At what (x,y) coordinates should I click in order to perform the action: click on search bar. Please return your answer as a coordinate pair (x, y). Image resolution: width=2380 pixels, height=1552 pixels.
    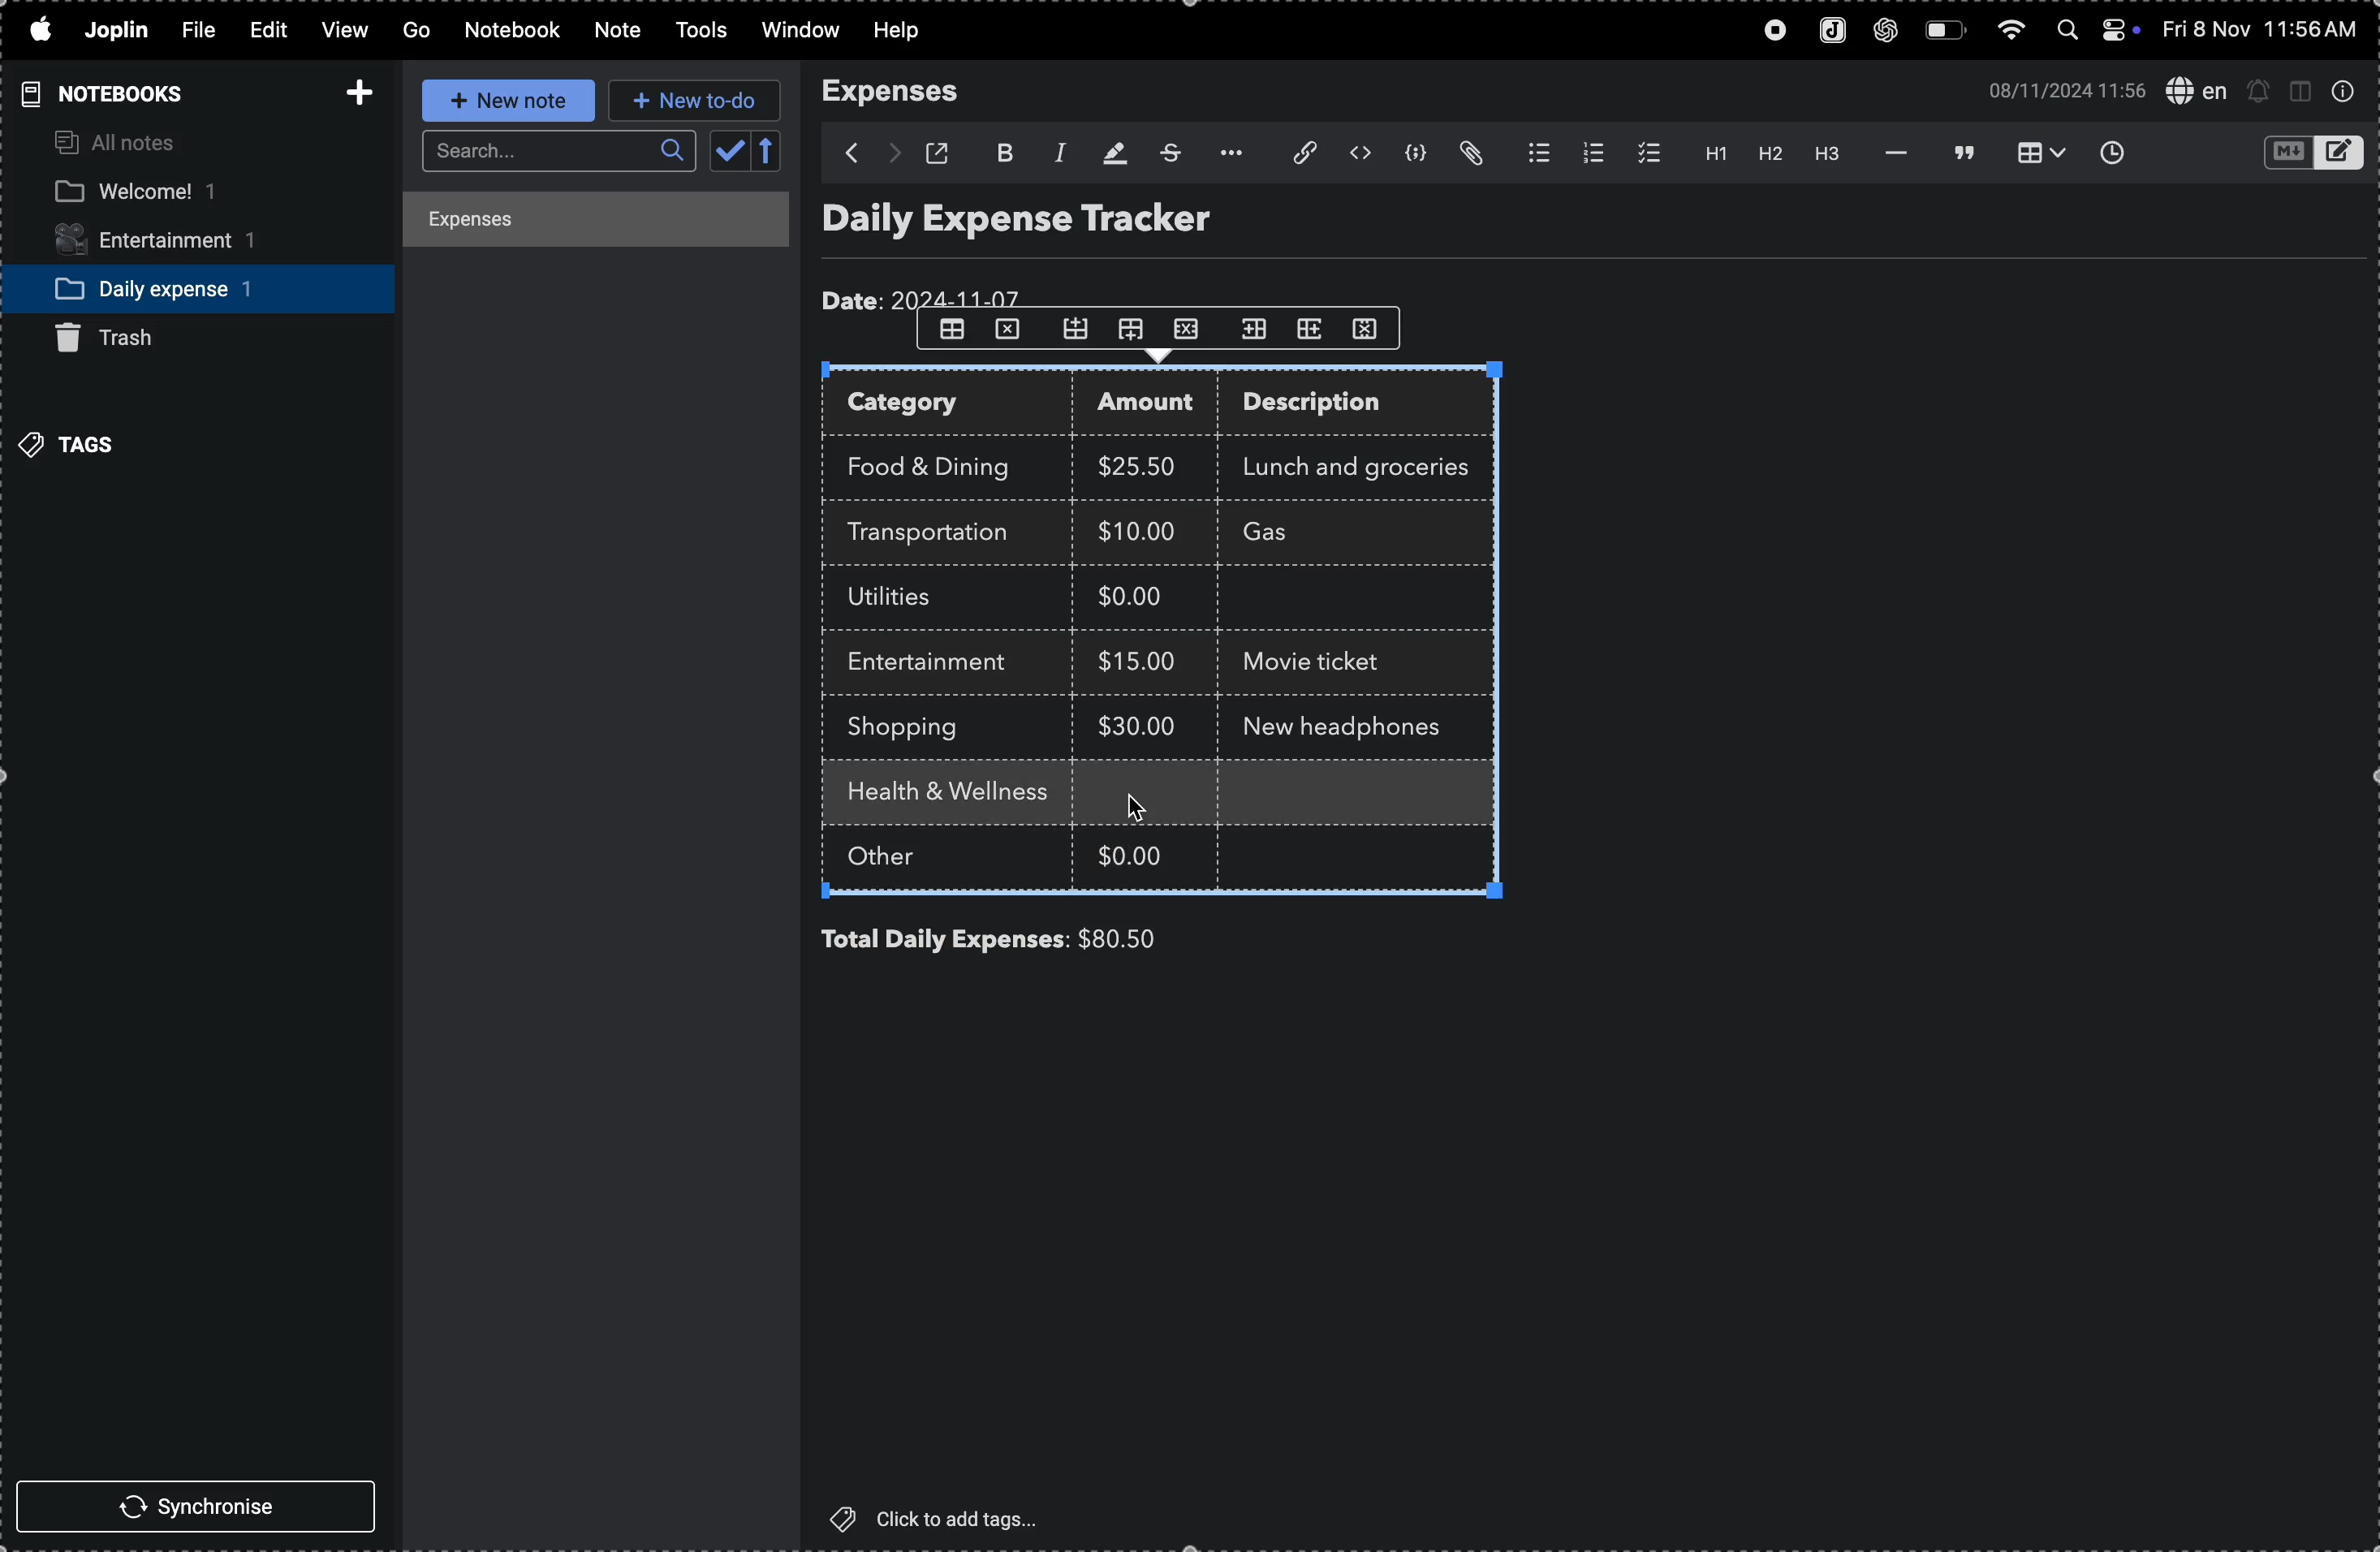
    Looking at the image, I should click on (554, 152).